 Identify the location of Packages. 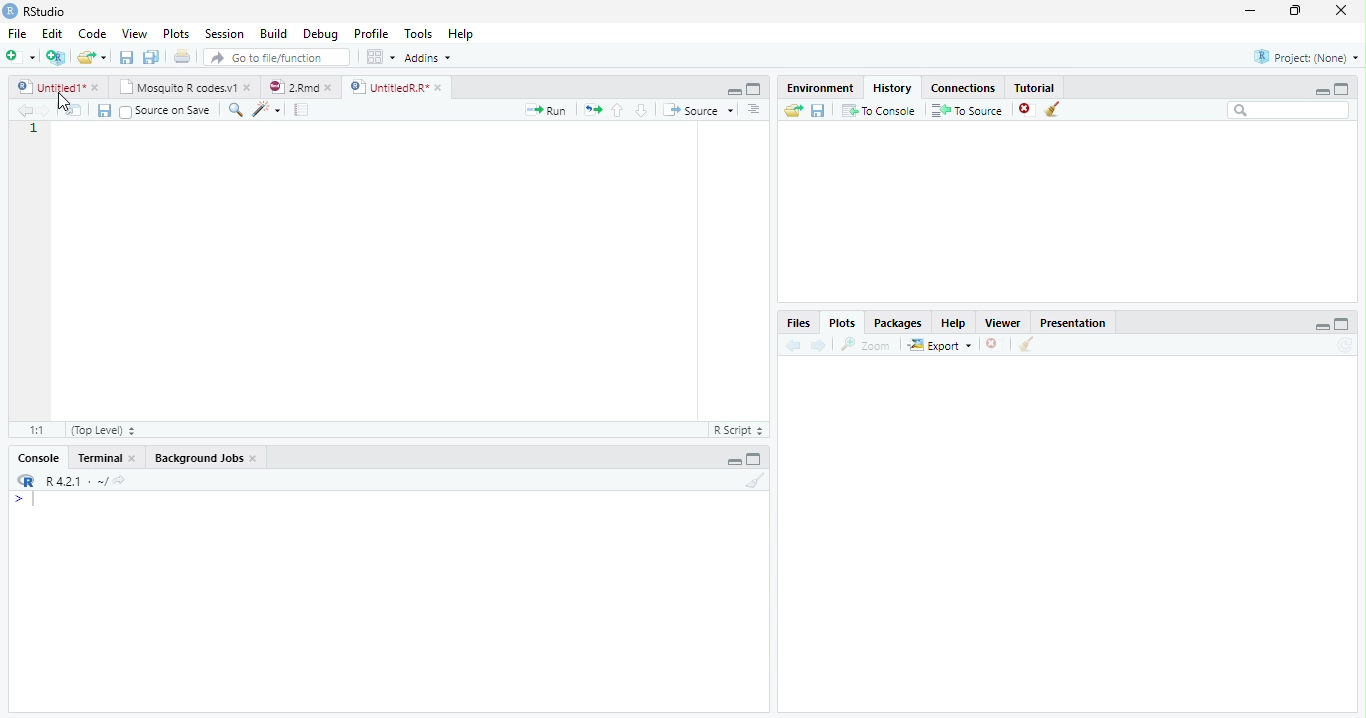
(896, 322).